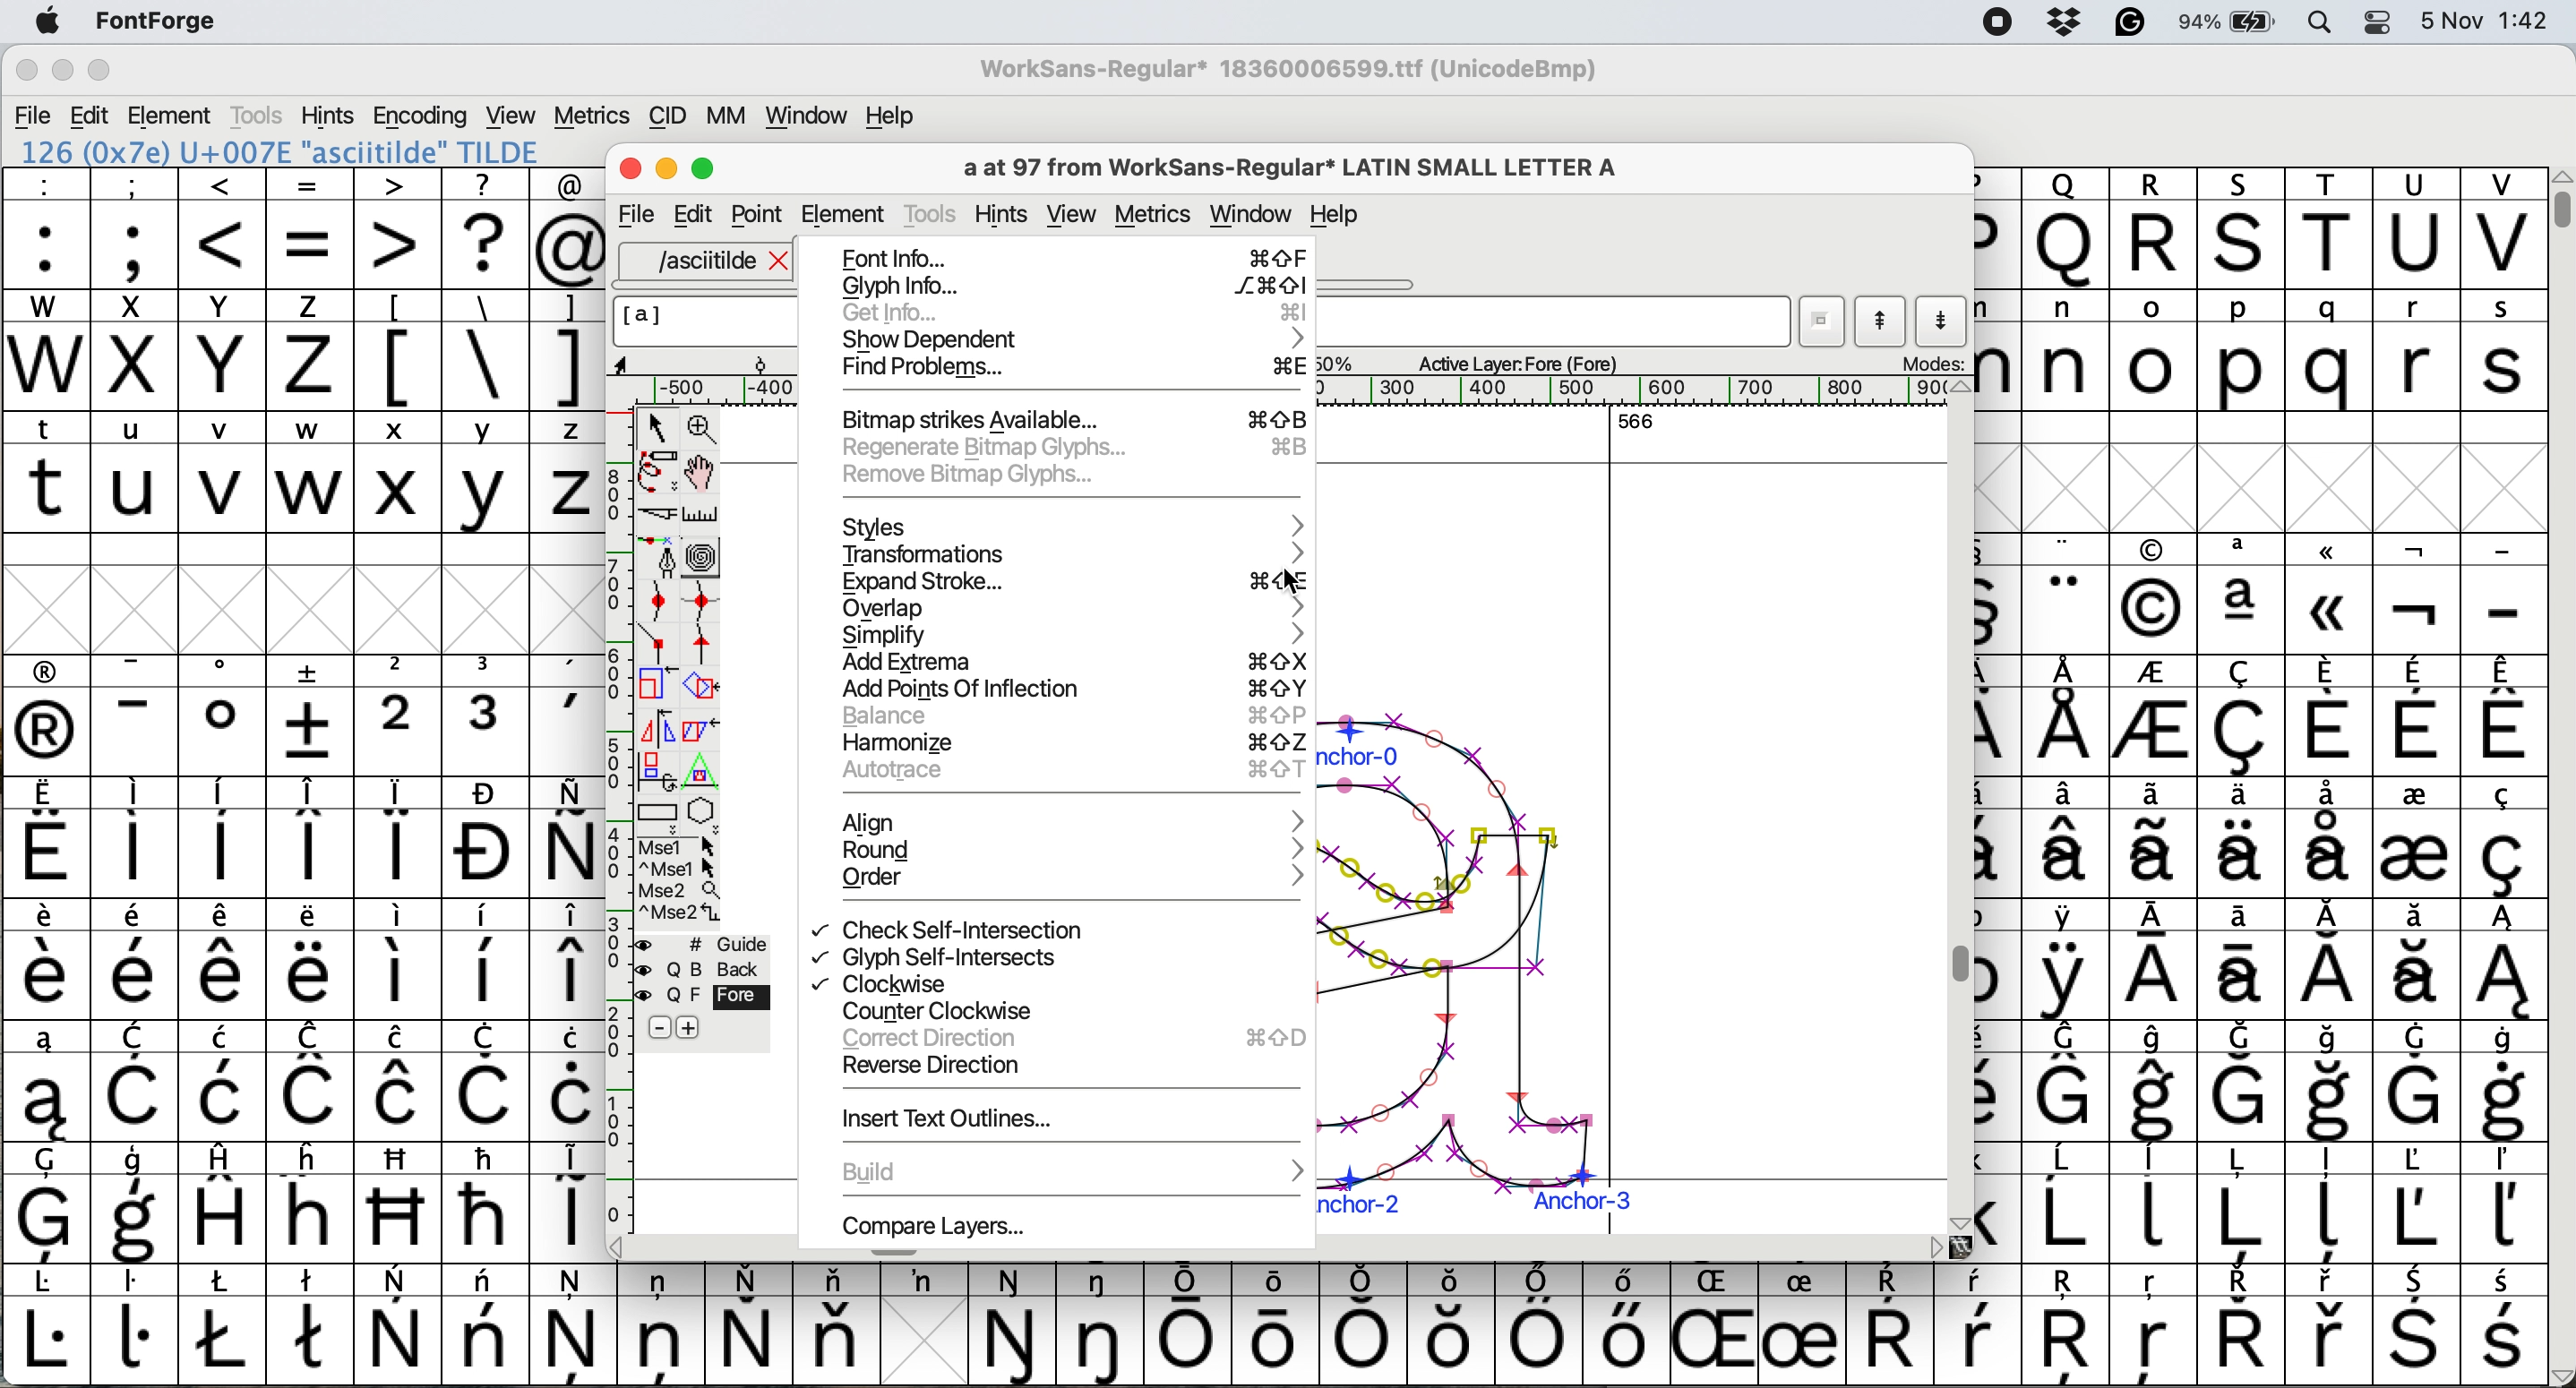 This screenshot has width=2576, height=1388. Describe the element at coordinates (400, 1202) in the screenshot. I see `` at that location.